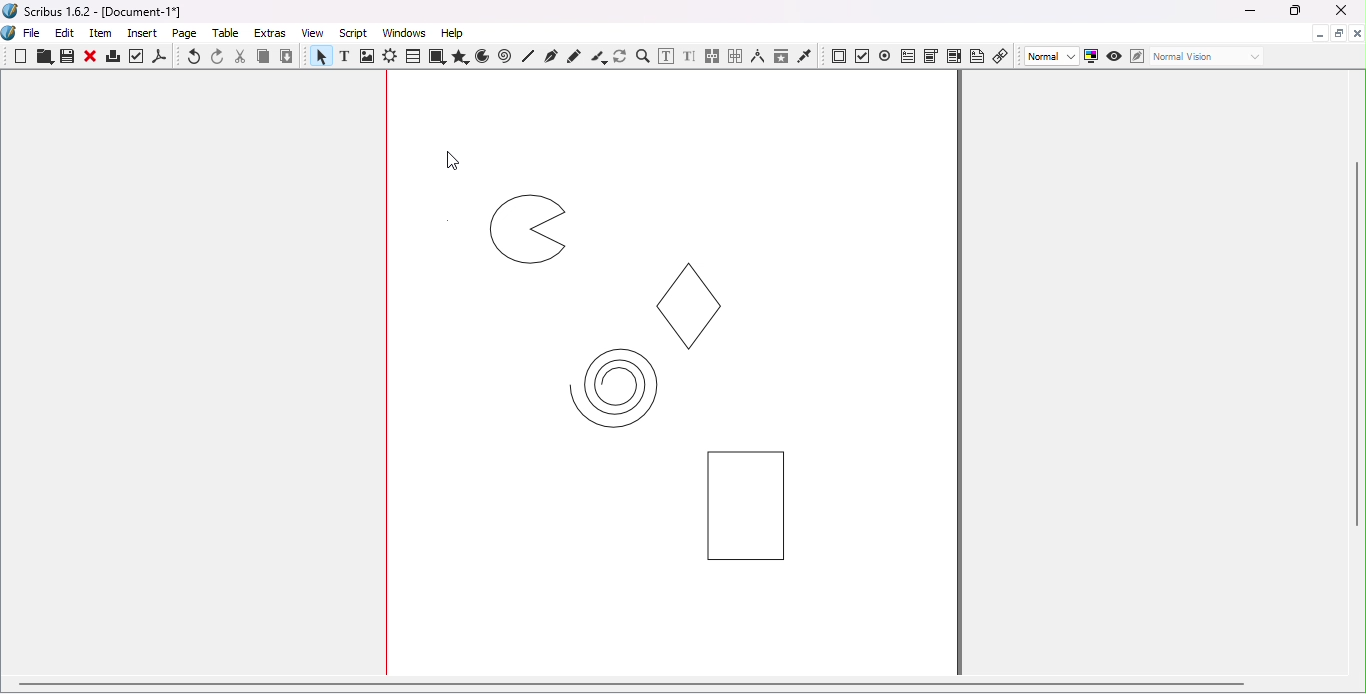  What do you see at coordinates (390, 58) in the screenshot?
I see `Render frame` at bounding box center [390, 58].